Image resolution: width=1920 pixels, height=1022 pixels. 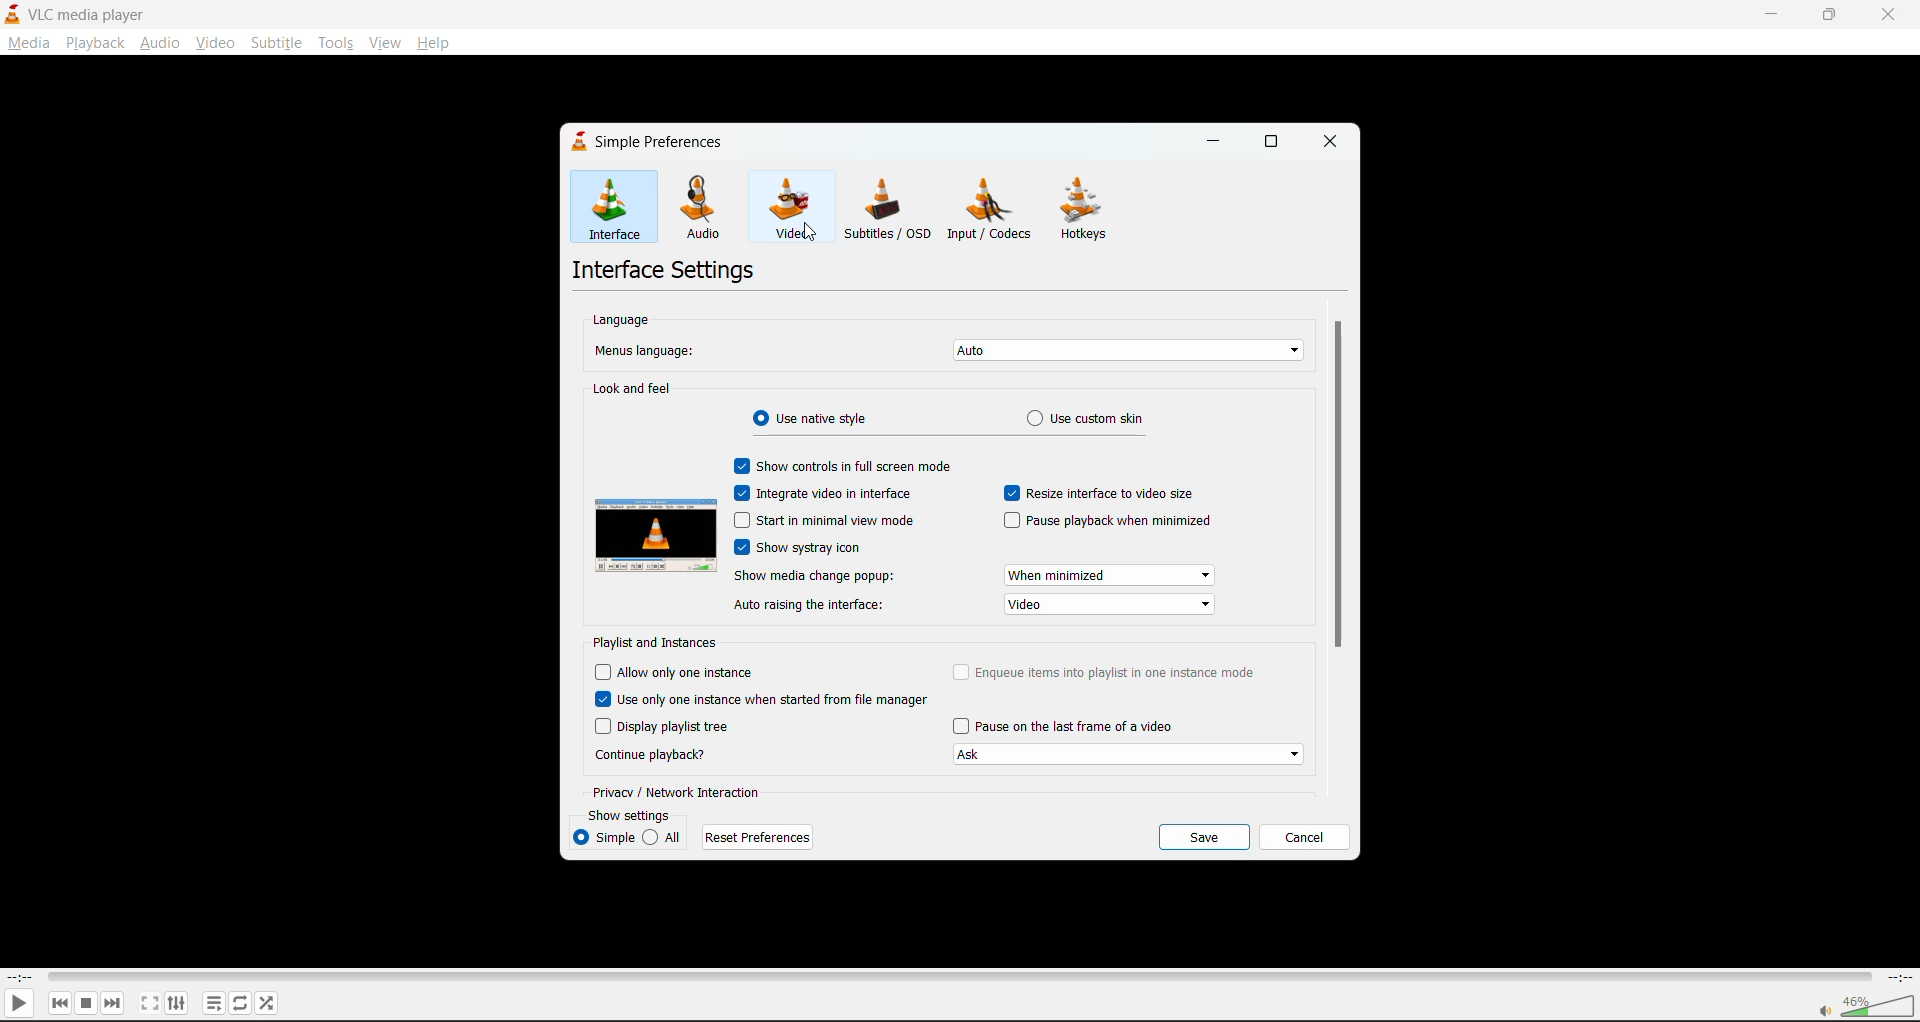 I want to click on display playlist tree, so click(x=664, y=728).